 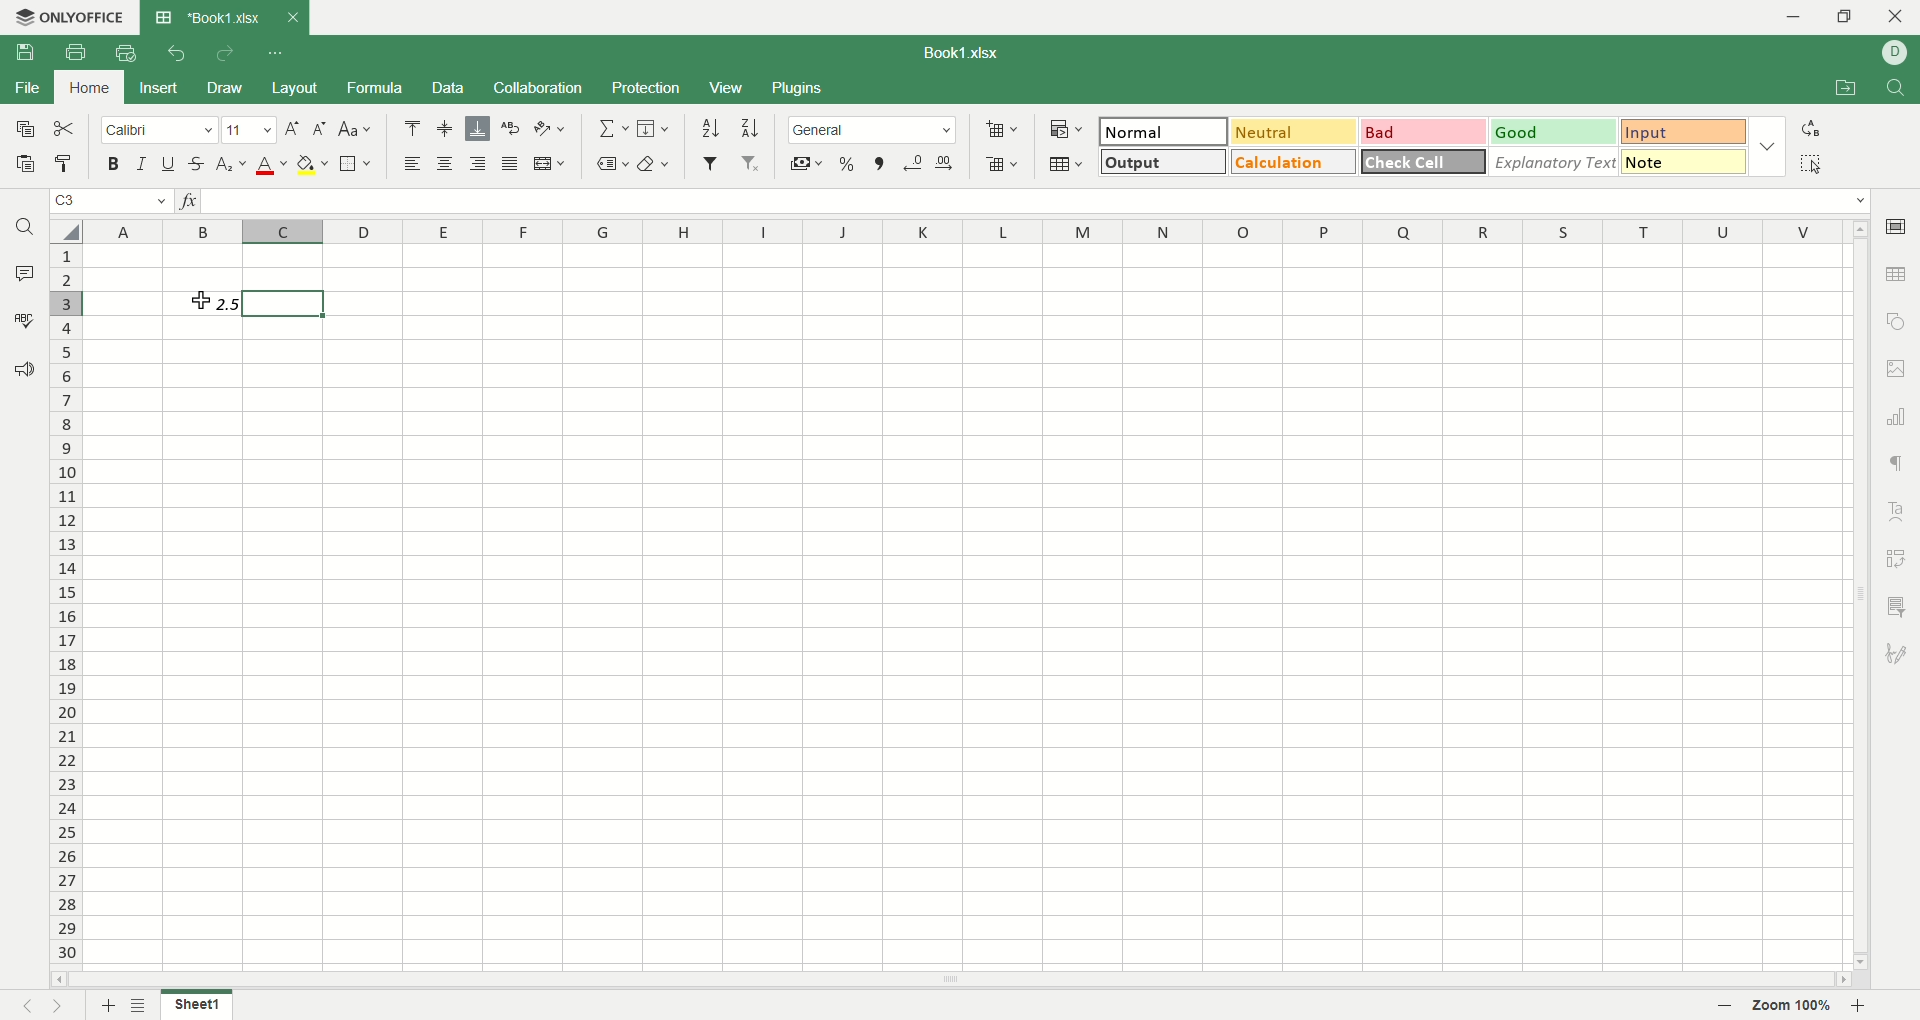 What do you see at coordinates (1001, 165) in the screenshot?
I see `delete cell` at bounding box center [1001, 165].